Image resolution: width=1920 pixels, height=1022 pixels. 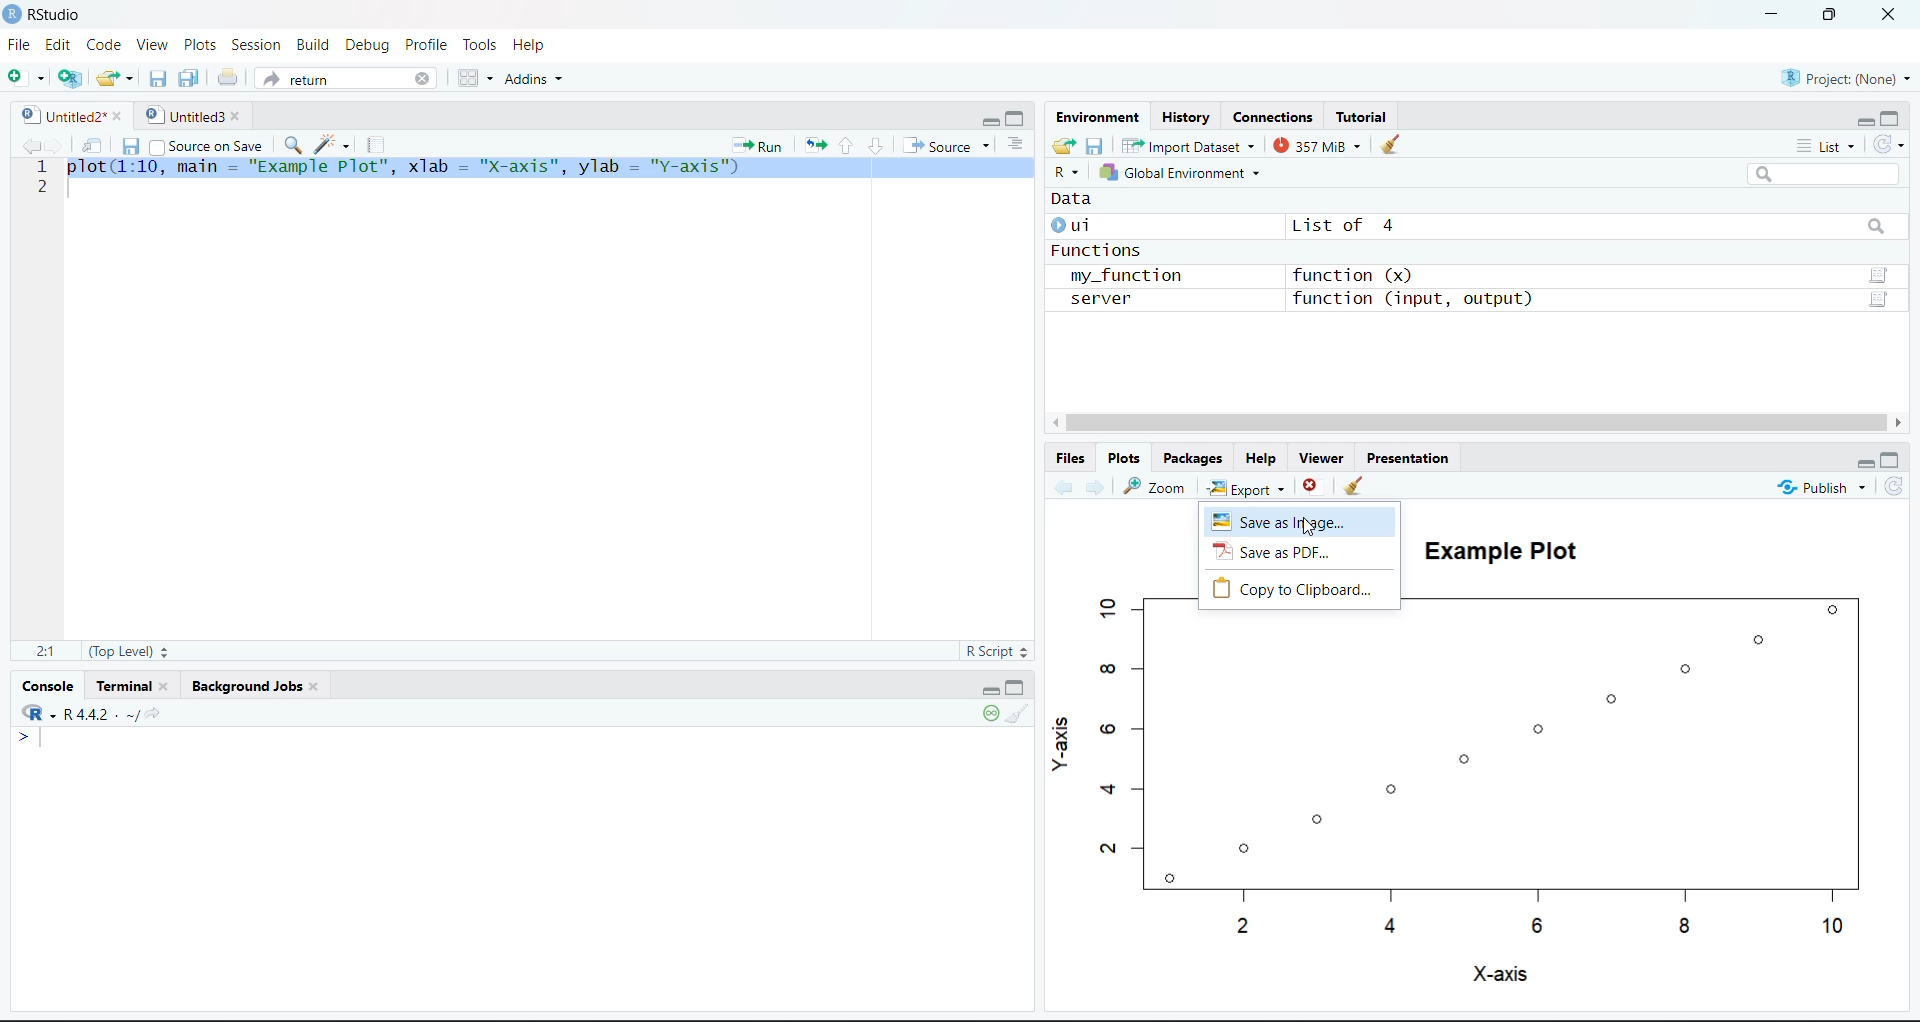 I want to click on R, so click(x=1068, y=173).